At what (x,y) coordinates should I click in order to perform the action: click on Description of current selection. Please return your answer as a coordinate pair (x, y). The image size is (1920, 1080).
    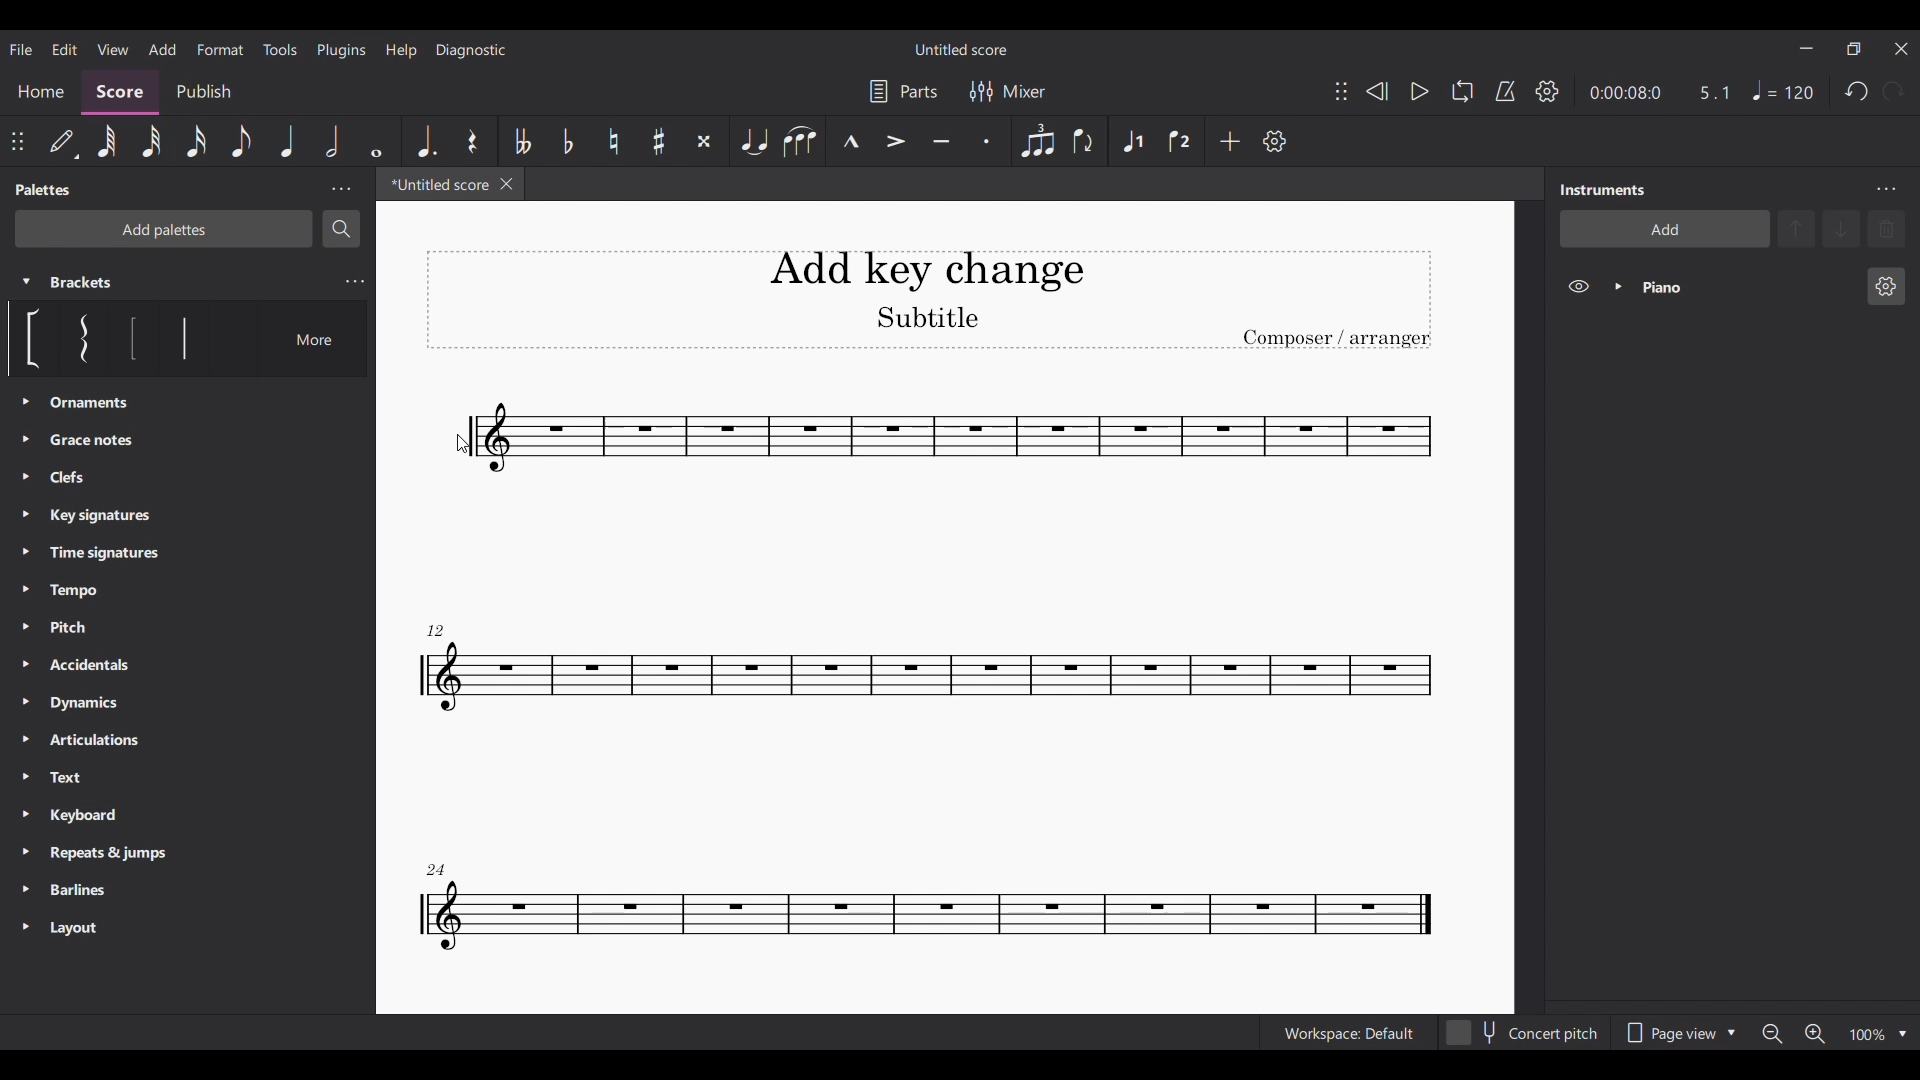
    Looking at the image, I should click on (185, 405).